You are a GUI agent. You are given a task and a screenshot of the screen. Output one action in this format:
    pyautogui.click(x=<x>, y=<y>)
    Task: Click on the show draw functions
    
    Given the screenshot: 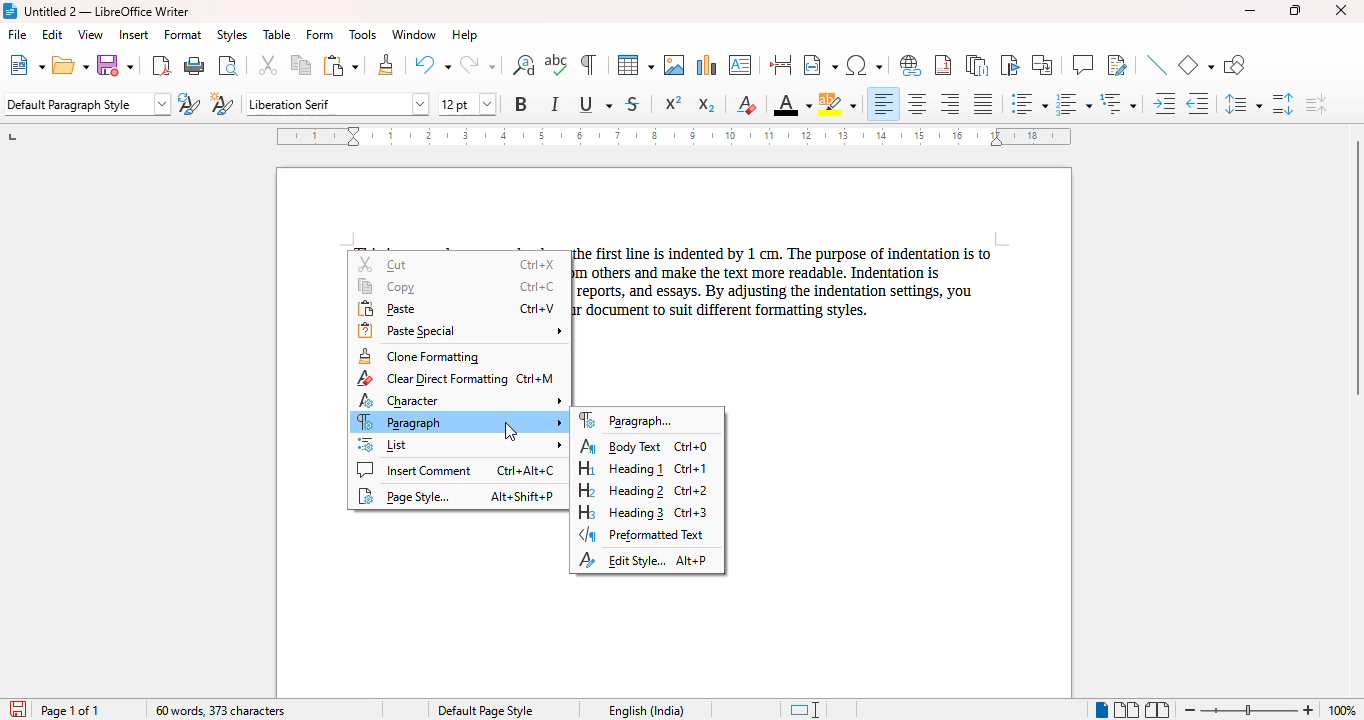 What is the action you would take?
    pyautogui.click(x=1234, y=65)
    